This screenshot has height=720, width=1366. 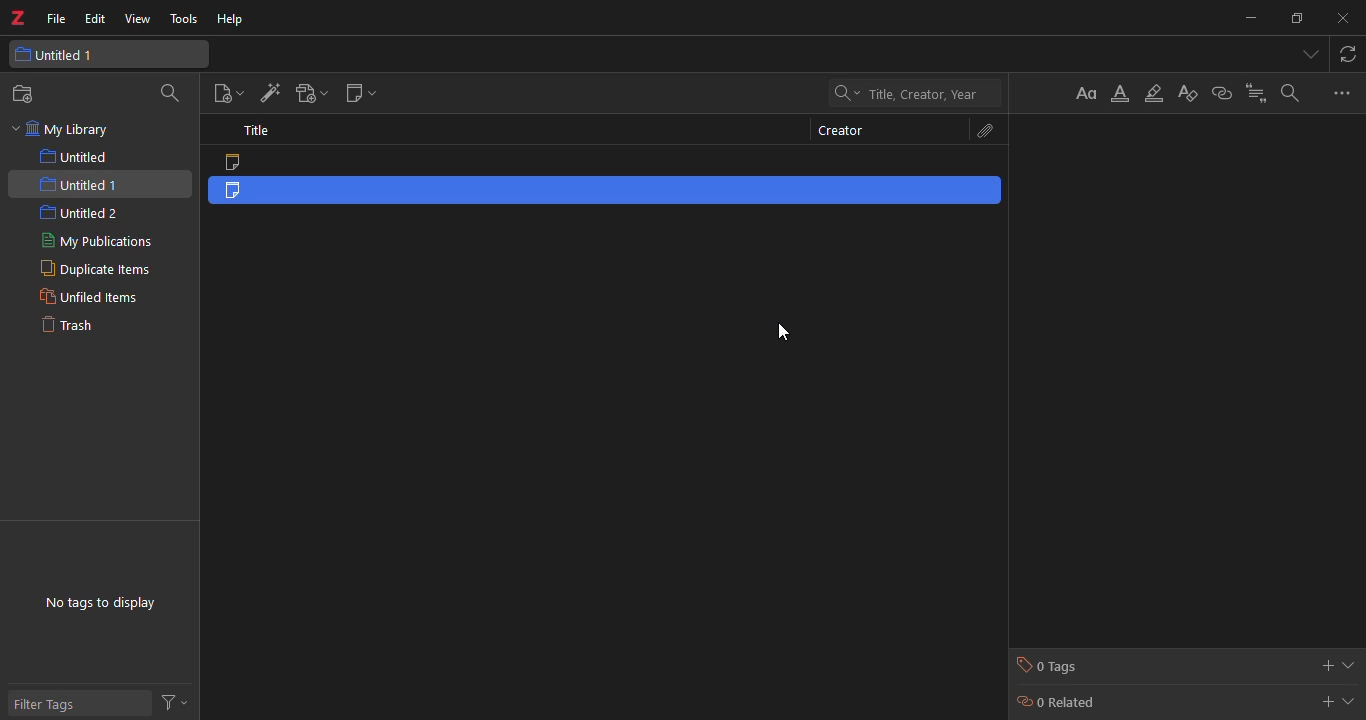 I want to click on new workspace, so click(x=25, y=93).